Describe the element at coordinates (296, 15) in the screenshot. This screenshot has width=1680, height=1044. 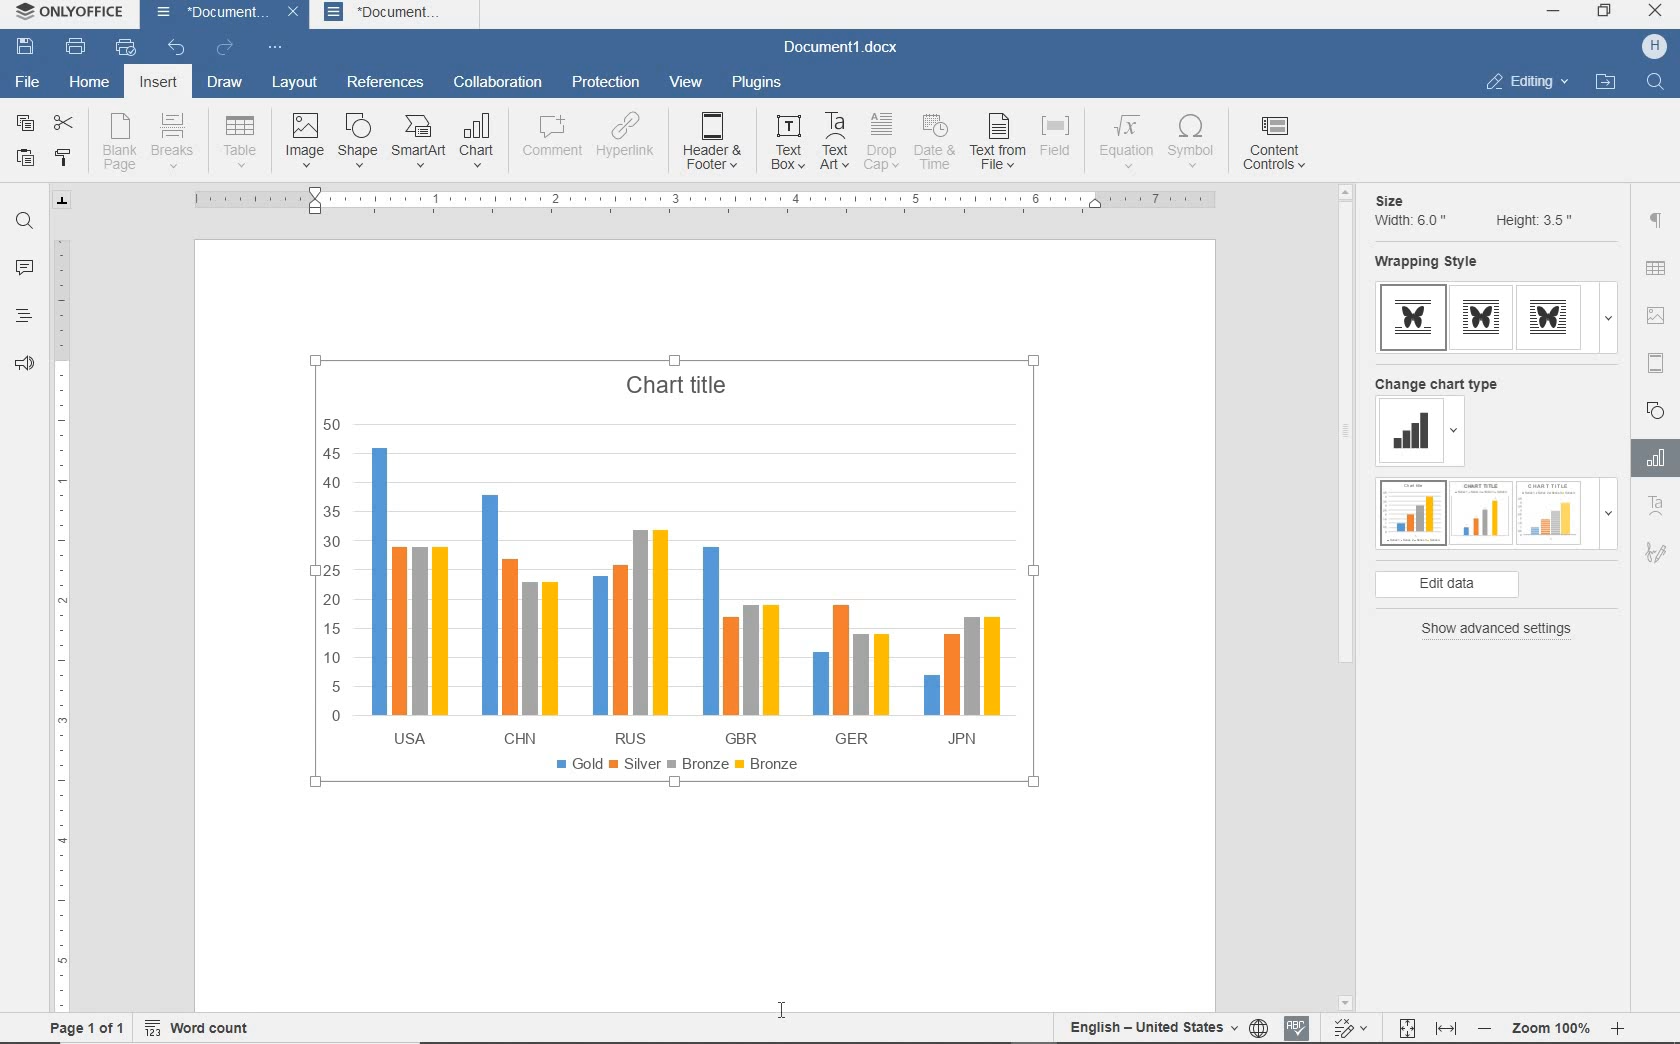
I see `close` at that location.